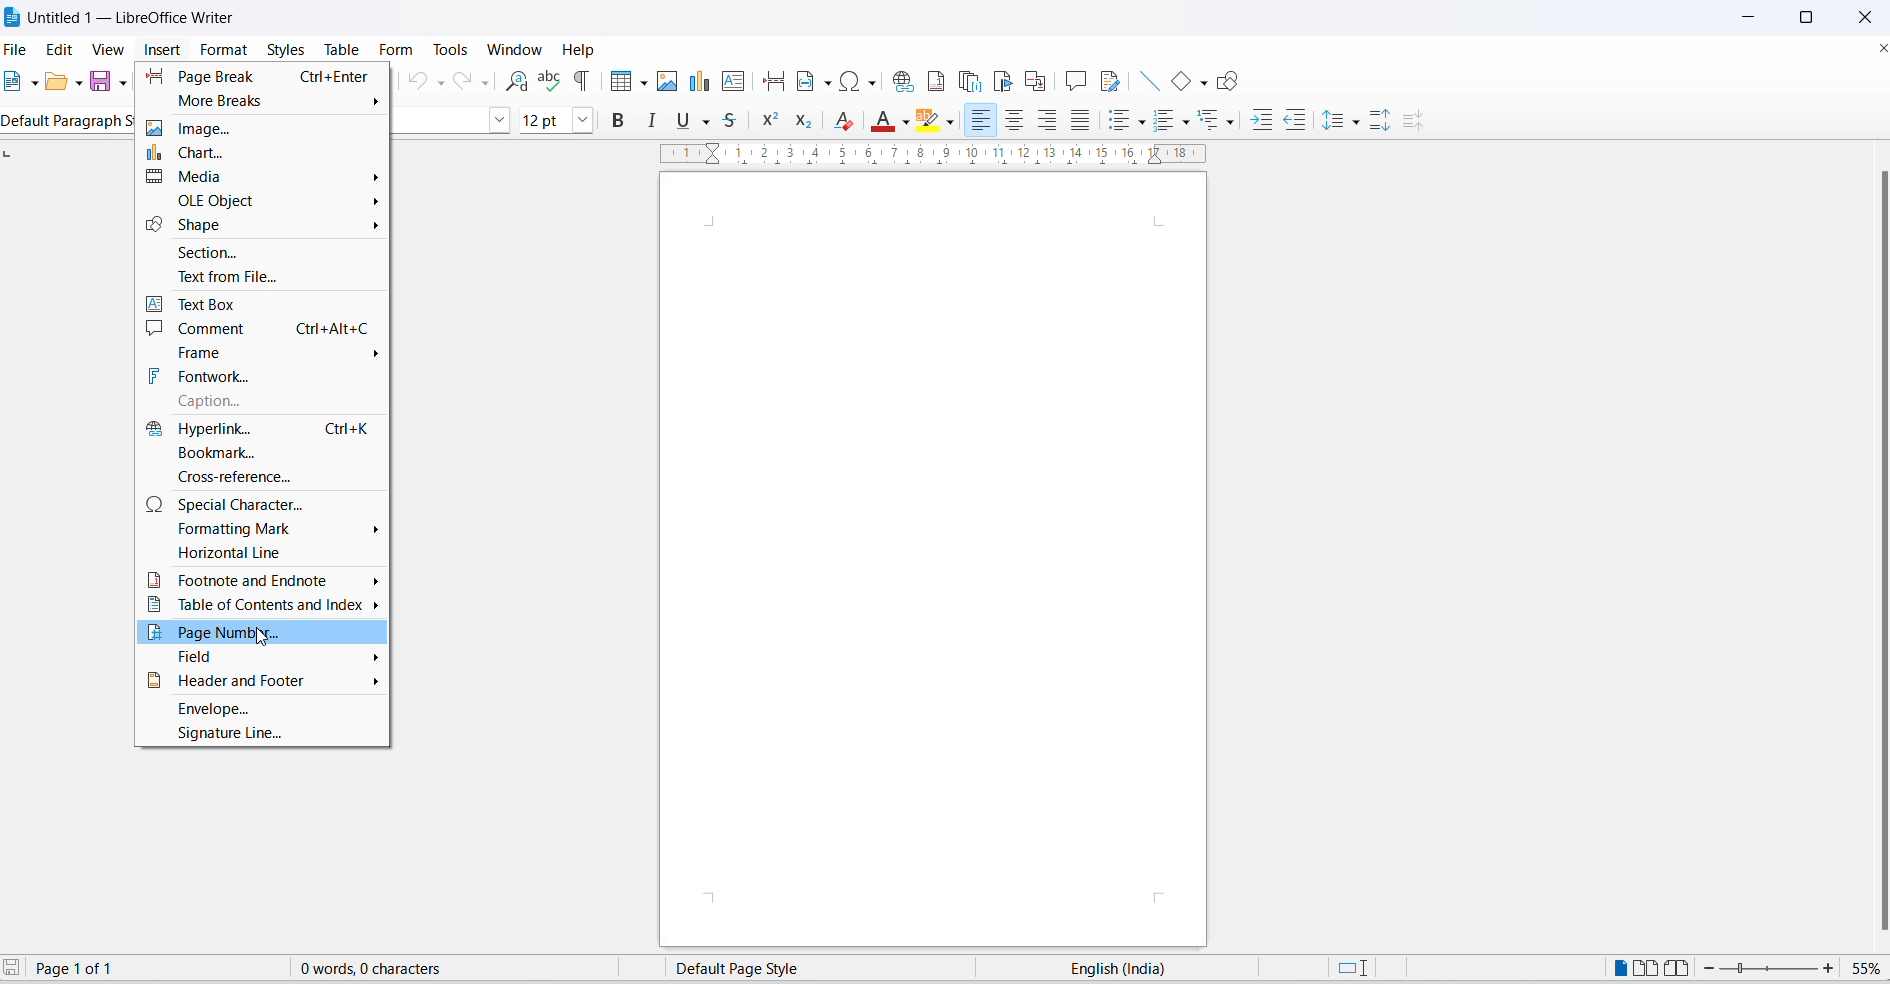 Image resolution: width=1890 pixels, height=984 pixels. What do you see at coordinates (950, 122) in the screenshot?
I see `character highlighting options` at bounding box center [950, 122].